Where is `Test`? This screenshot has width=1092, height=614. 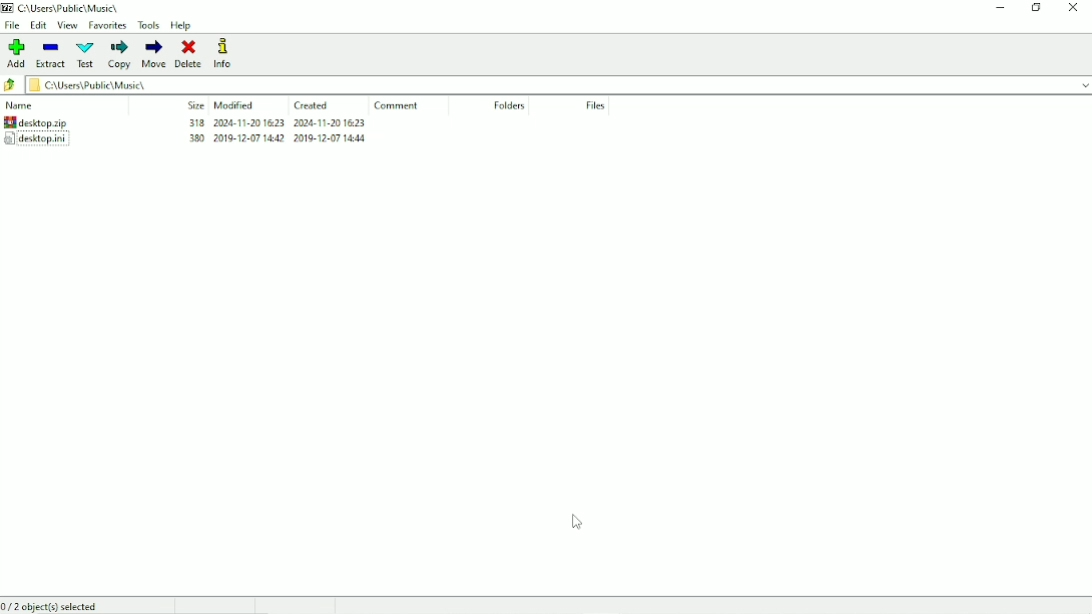 Test is located at coordinates (86, 55).